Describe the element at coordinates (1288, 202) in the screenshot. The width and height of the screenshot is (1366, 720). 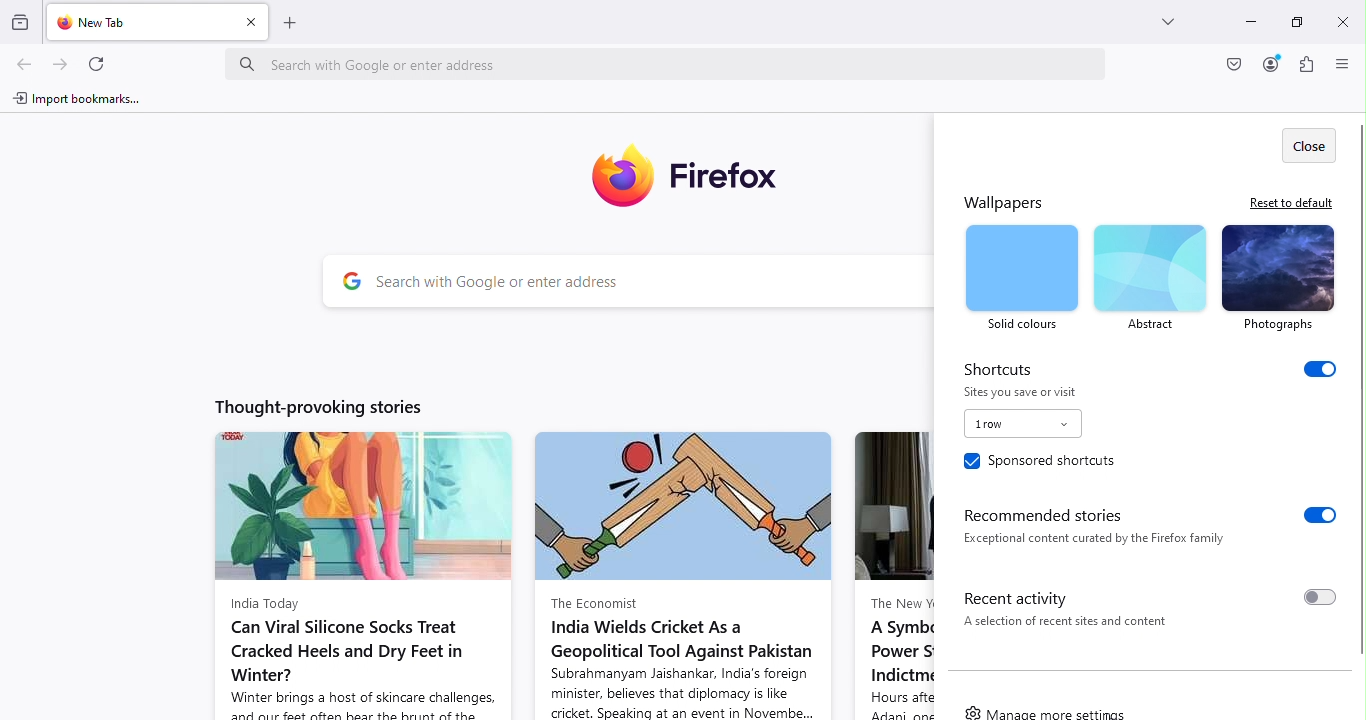
I see `Reset to default` at that location.